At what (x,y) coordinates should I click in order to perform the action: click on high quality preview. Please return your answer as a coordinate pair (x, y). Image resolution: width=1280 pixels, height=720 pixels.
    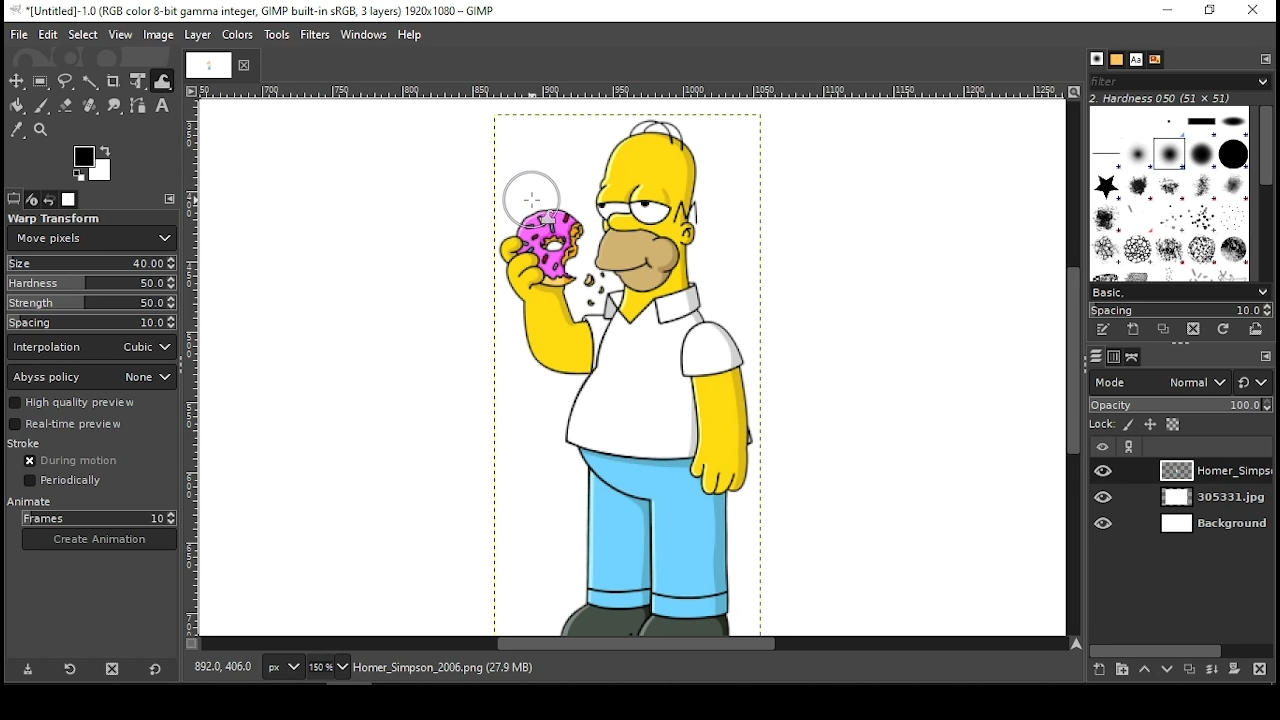
    Looking at the image, I should click on (93, 402).